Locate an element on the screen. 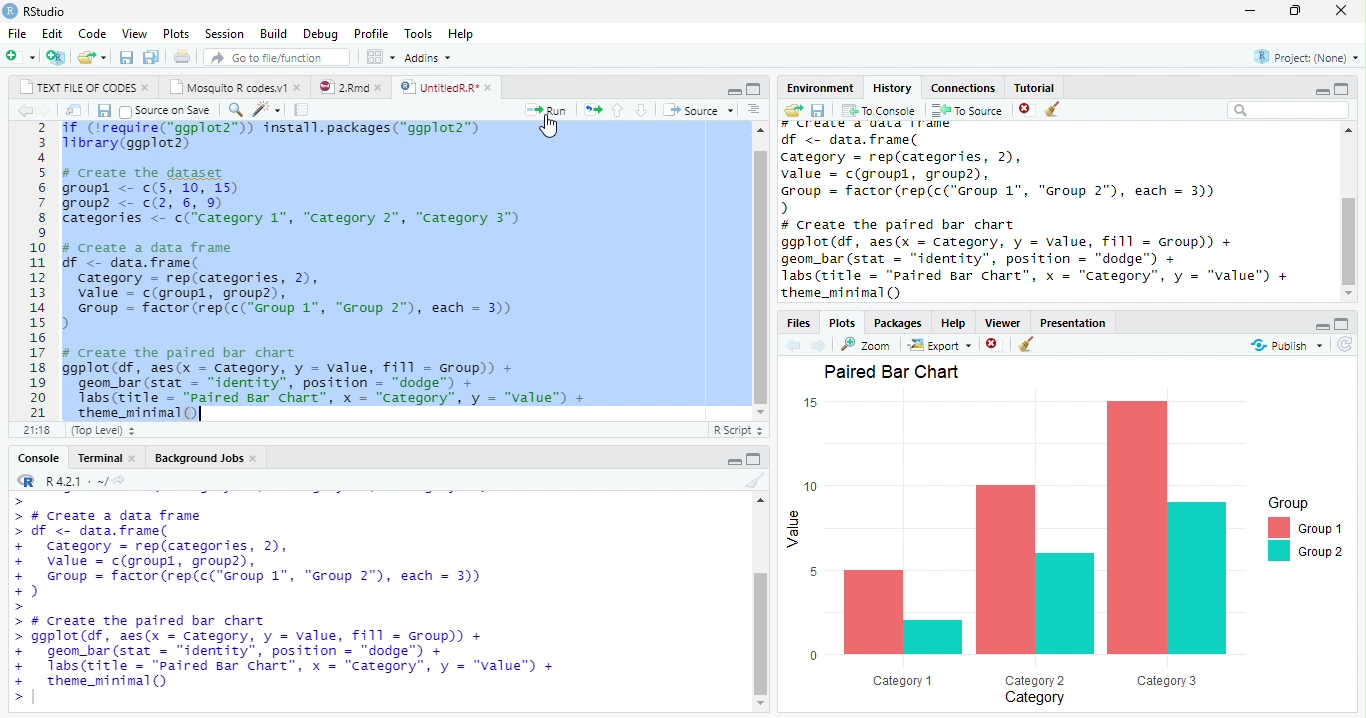  mosquito R codes.v1 is located at coordinates (230, 87).